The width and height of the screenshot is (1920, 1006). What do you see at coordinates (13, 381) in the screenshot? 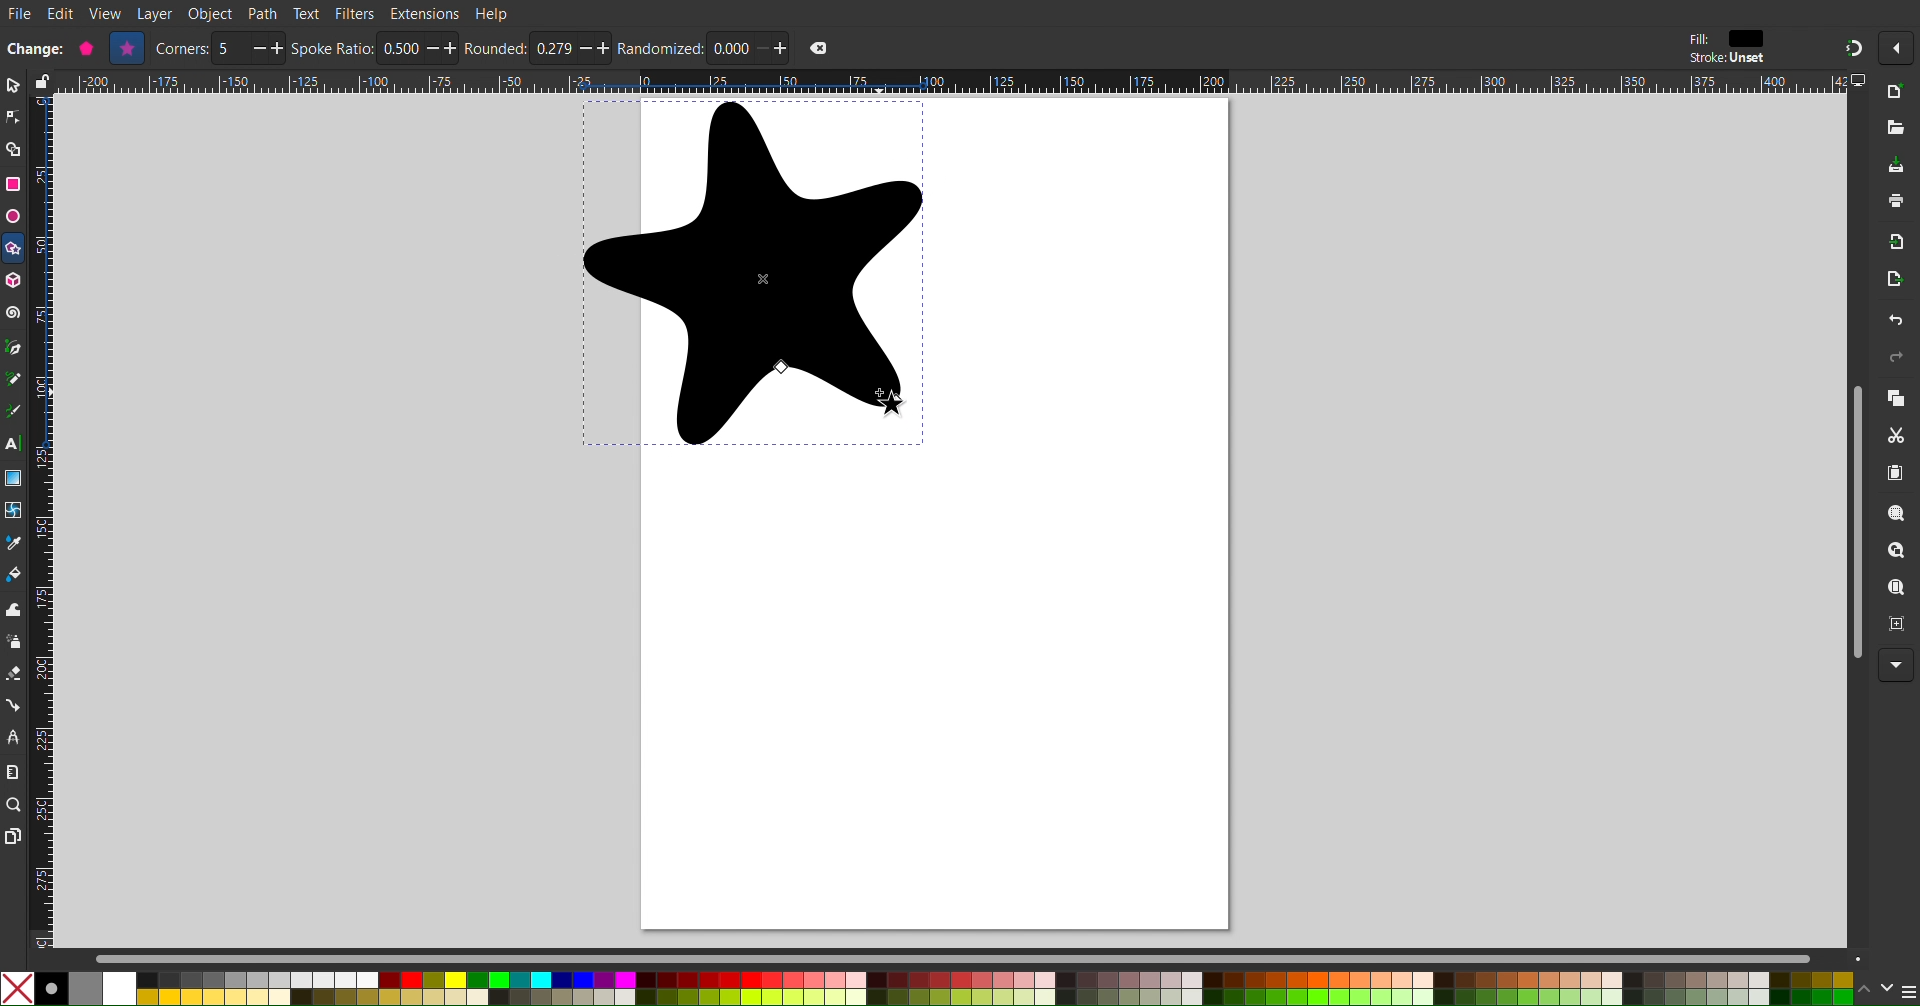
I see `Pencil Tool` at bounding box center [13, 381].